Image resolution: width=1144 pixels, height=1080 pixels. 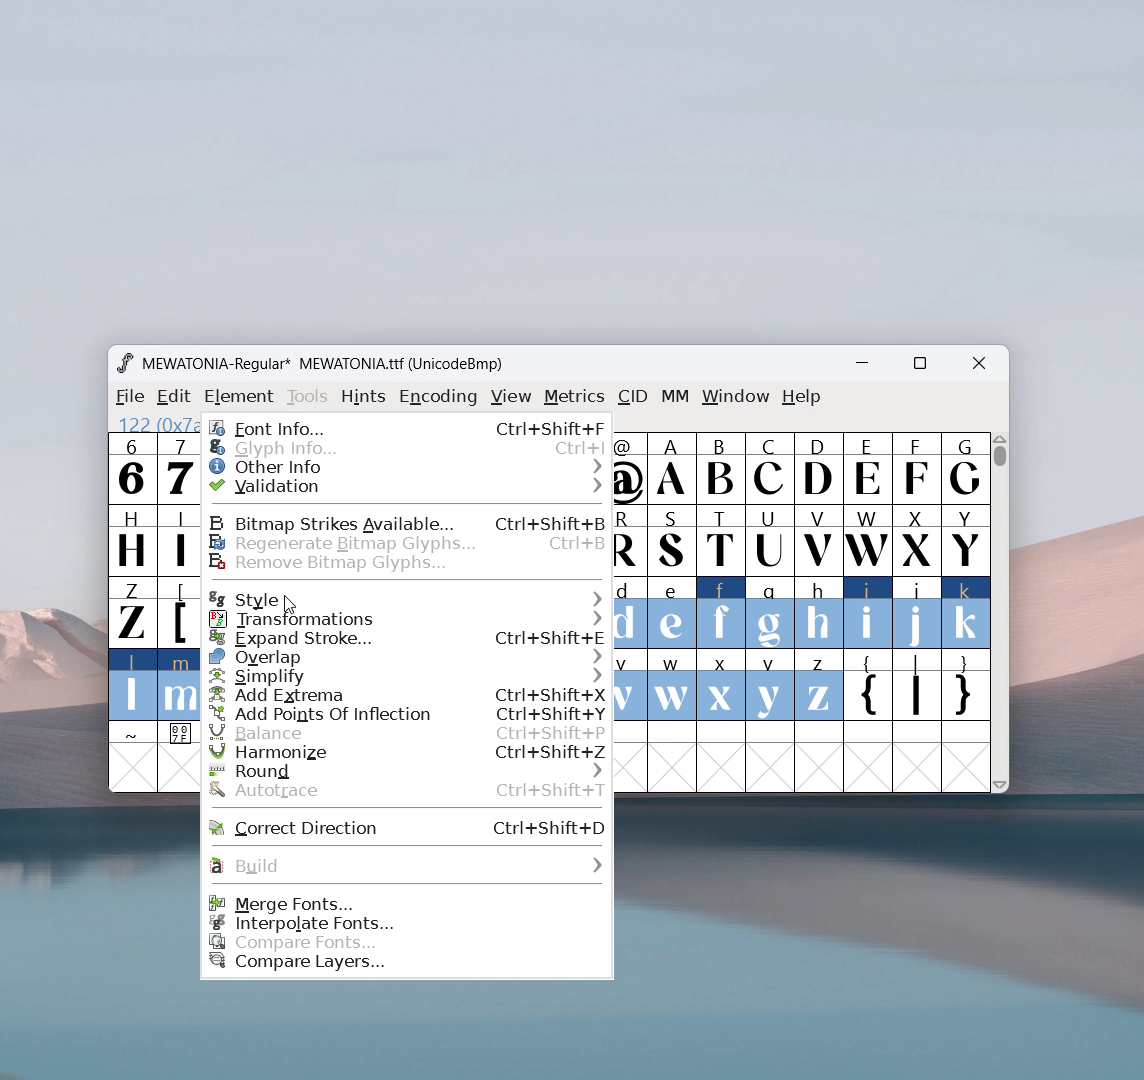 I want to click on C, so click(x=768, y=468).